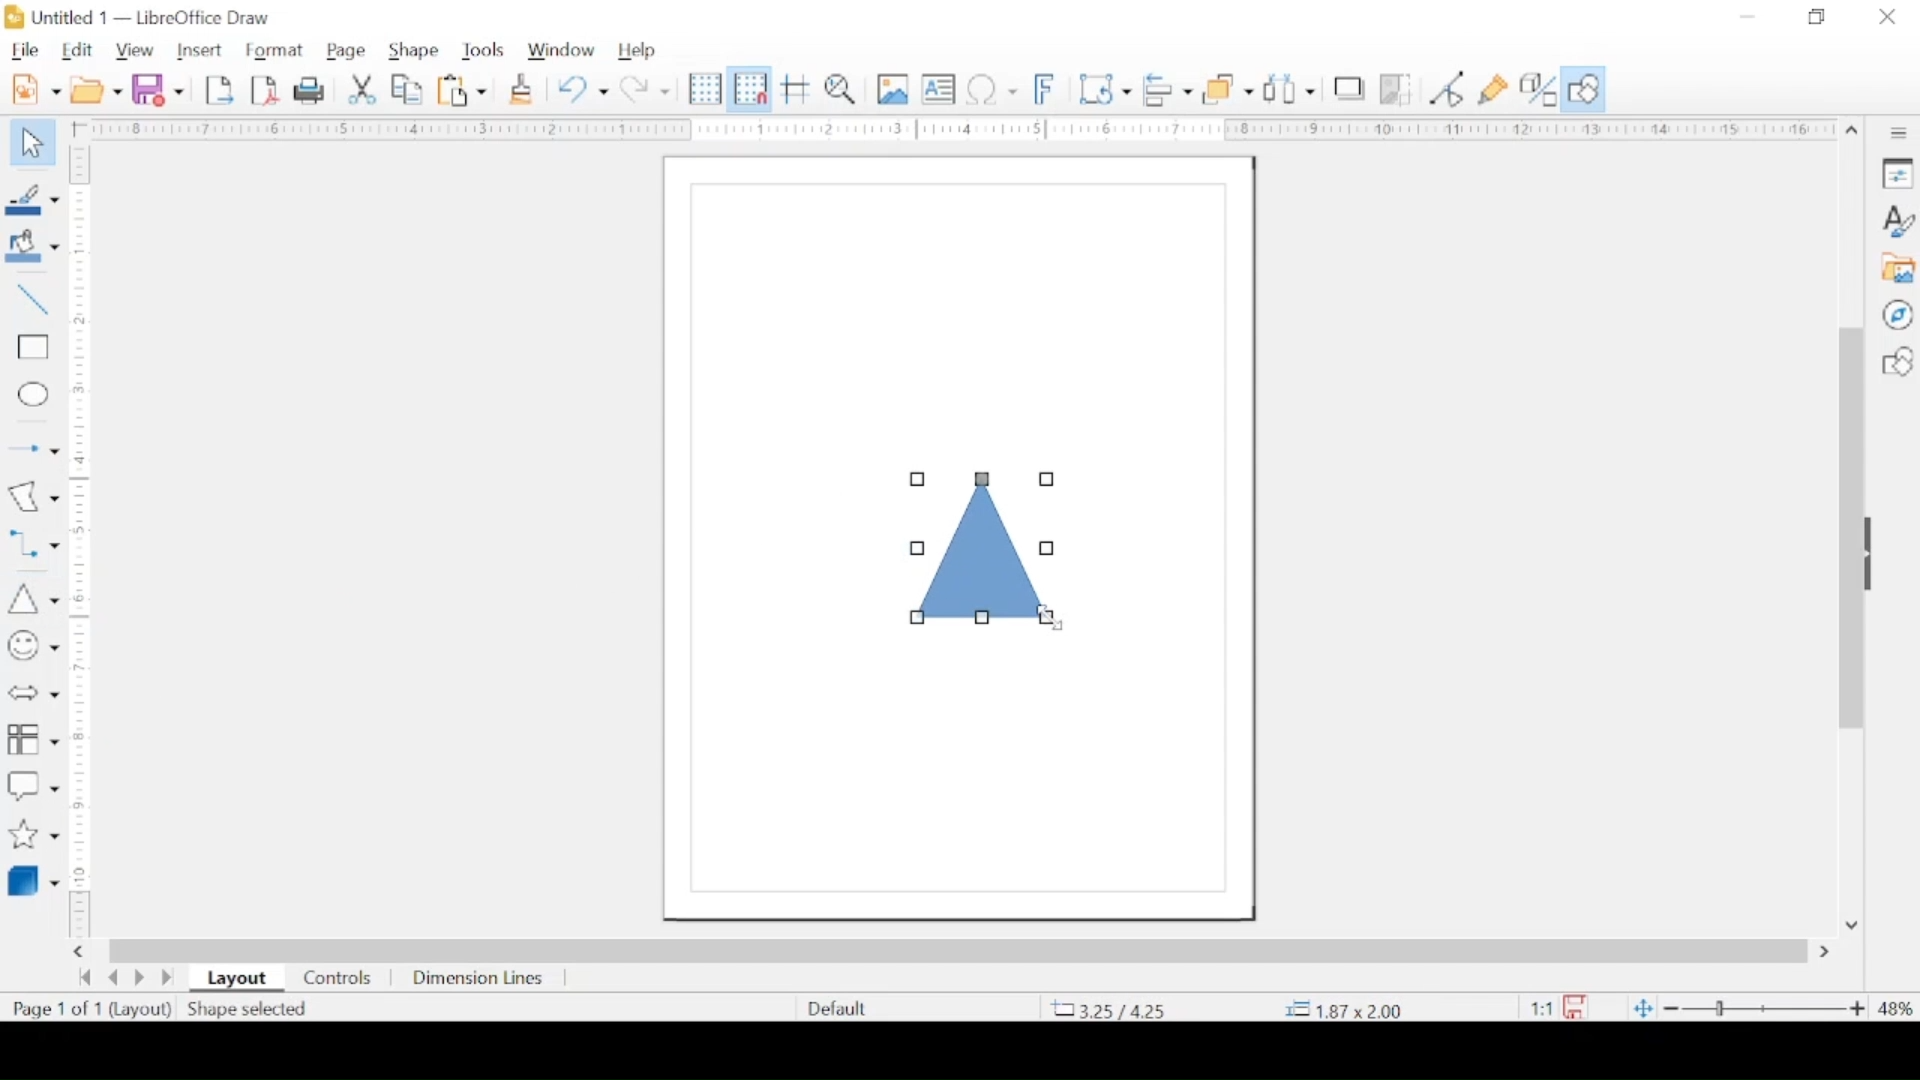  Describe the element at coordinates (33, 496) in the screenshot. I see `insert curves and polygons` at that location.